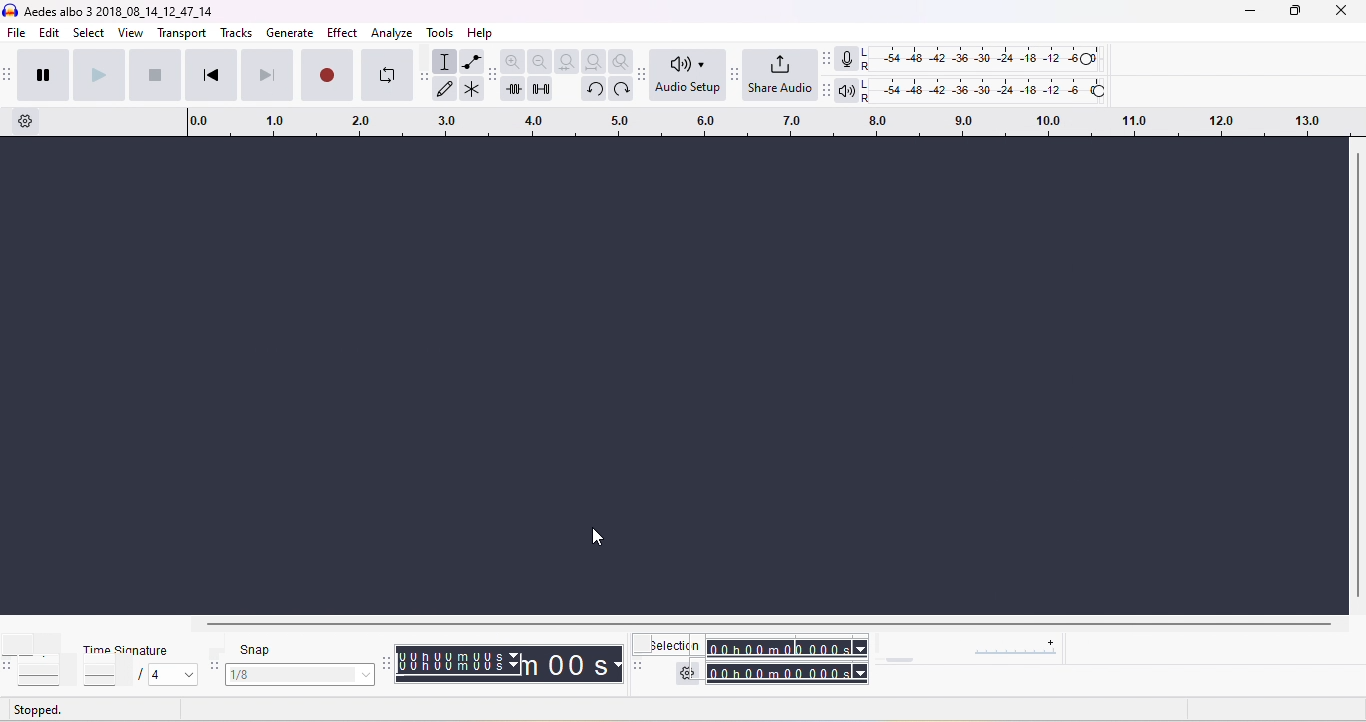 The width and height of the screenshot is (1366, 722). What do you see at coordinates (992, 649) in the screenshot?
I see `playback speed` at bounding box center [992, 649].